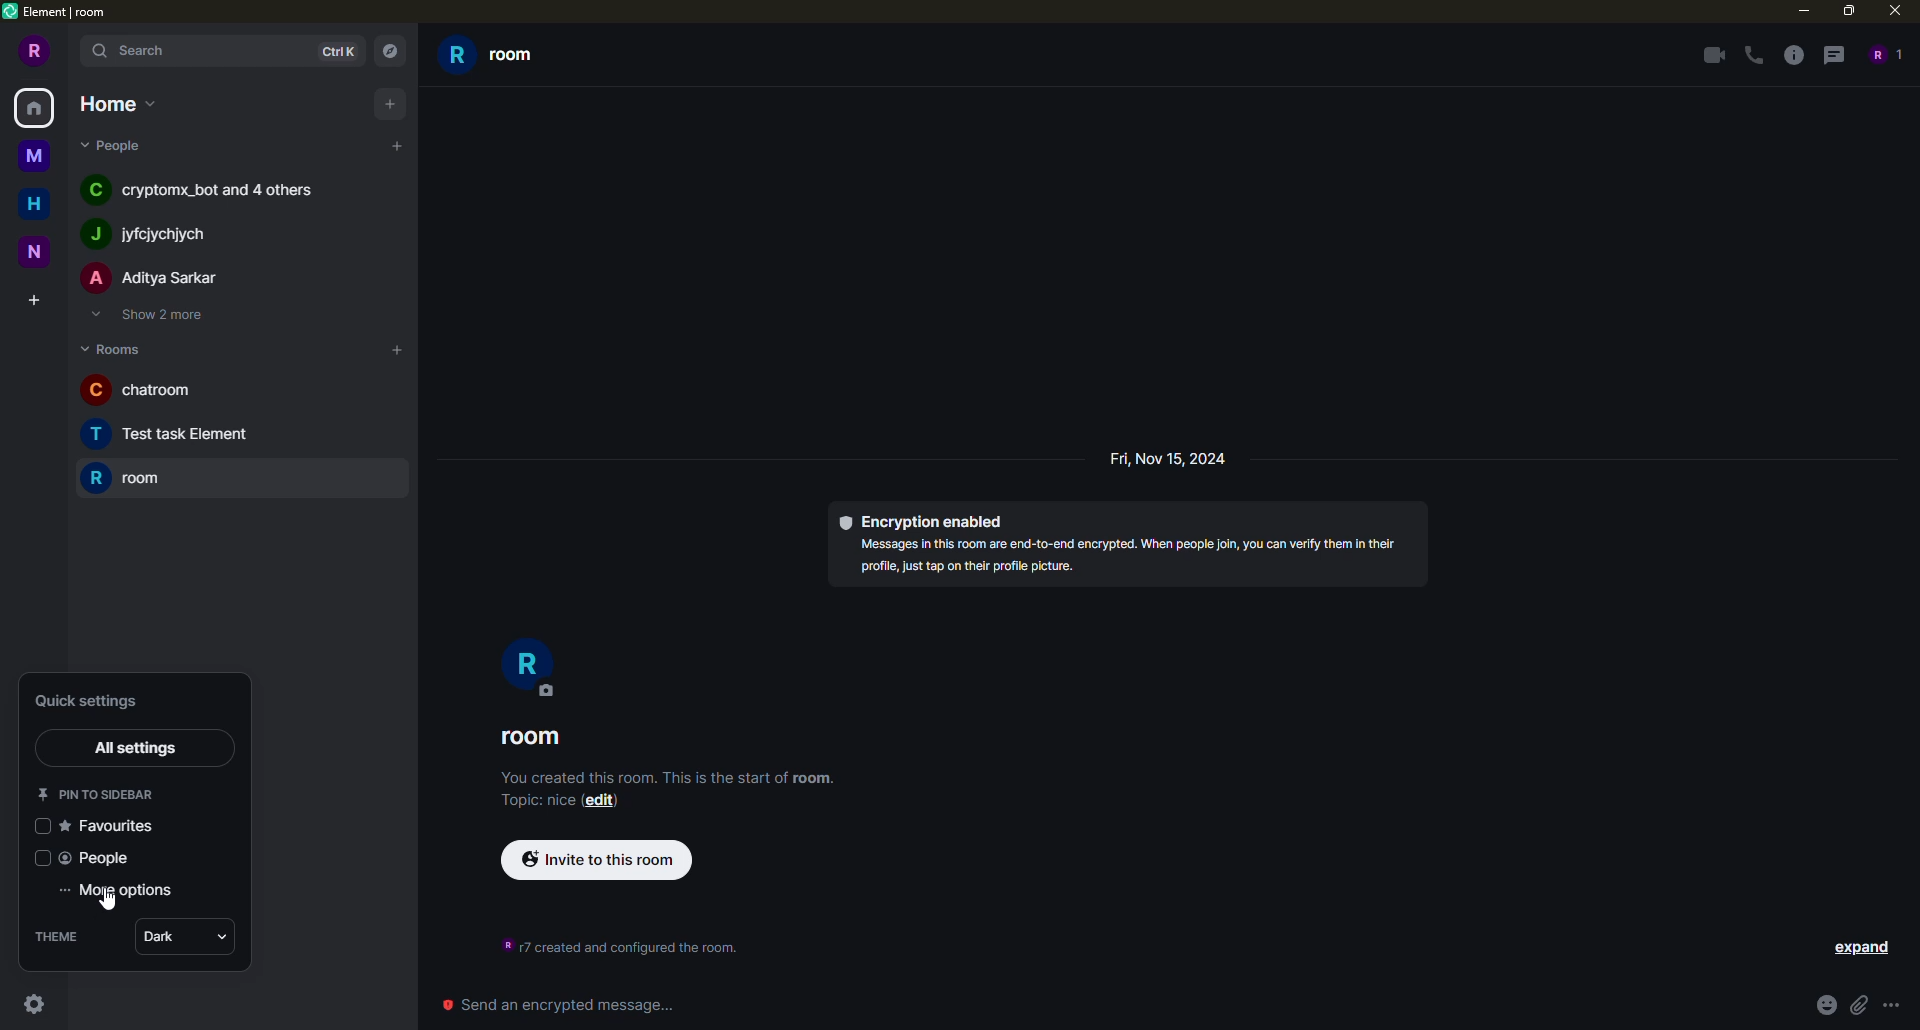  What do you see at coordinates (68, 50) in the screenshot?
I see `expand` at bounding box center [68, 50].